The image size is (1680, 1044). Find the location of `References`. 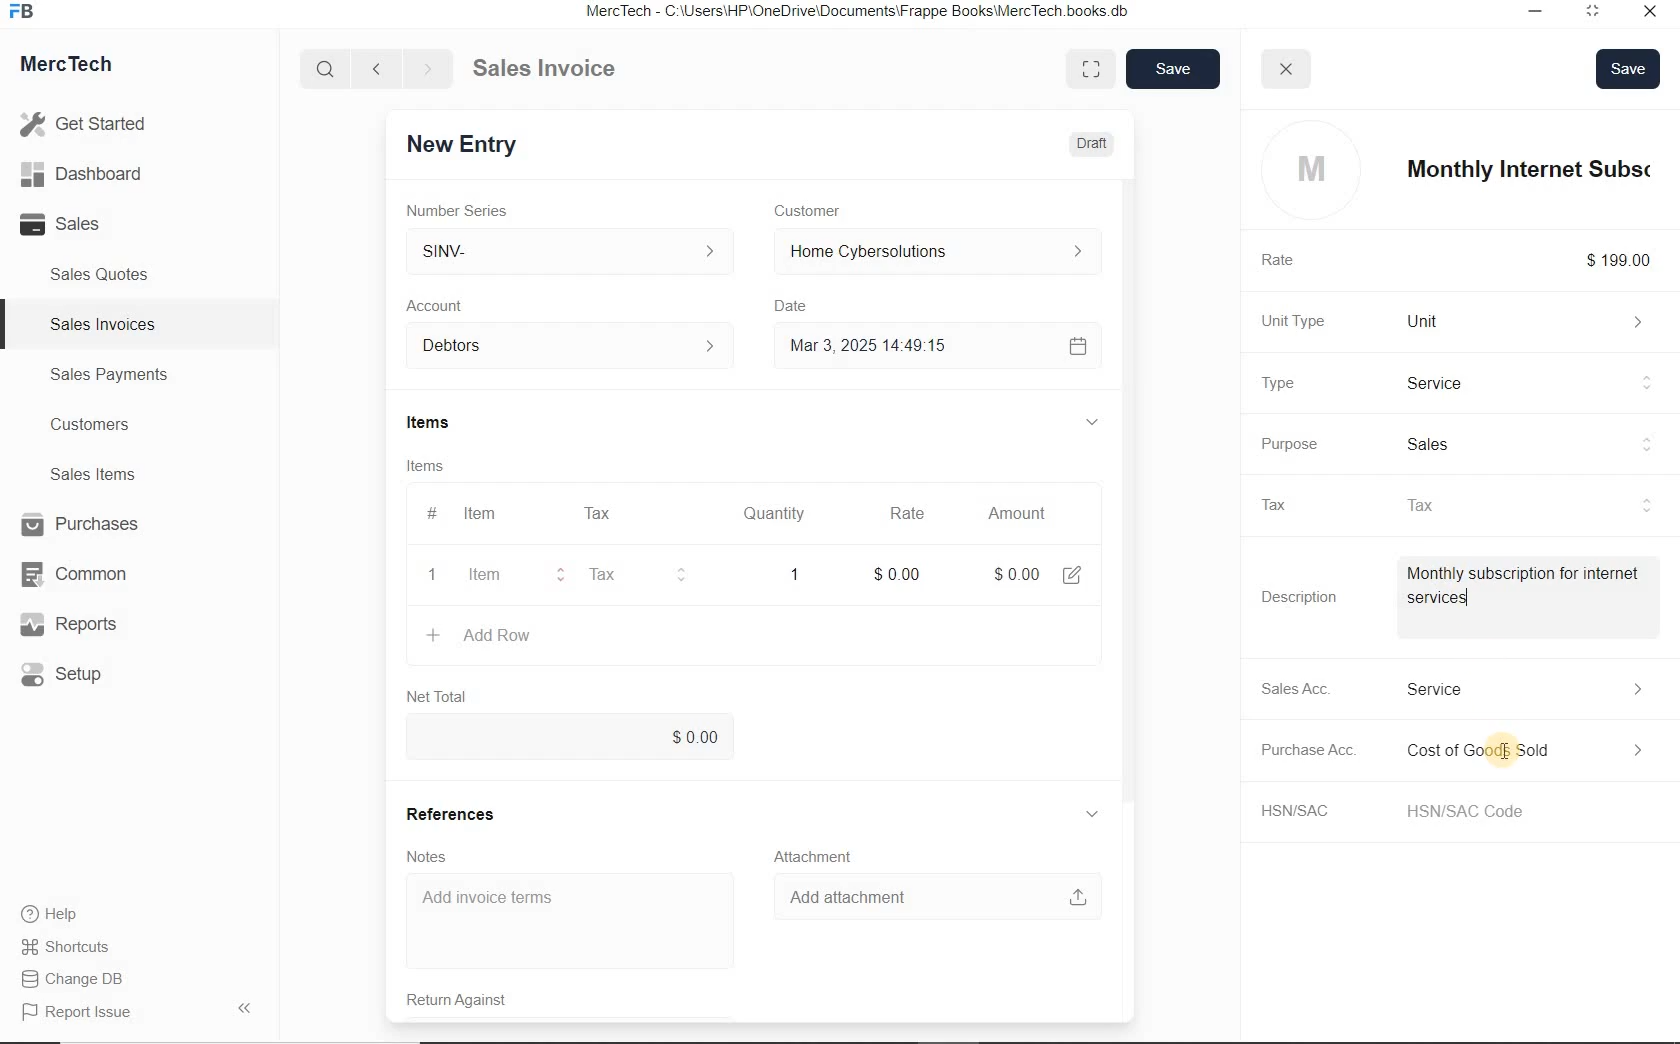

References is located at coordinates (455, 812).